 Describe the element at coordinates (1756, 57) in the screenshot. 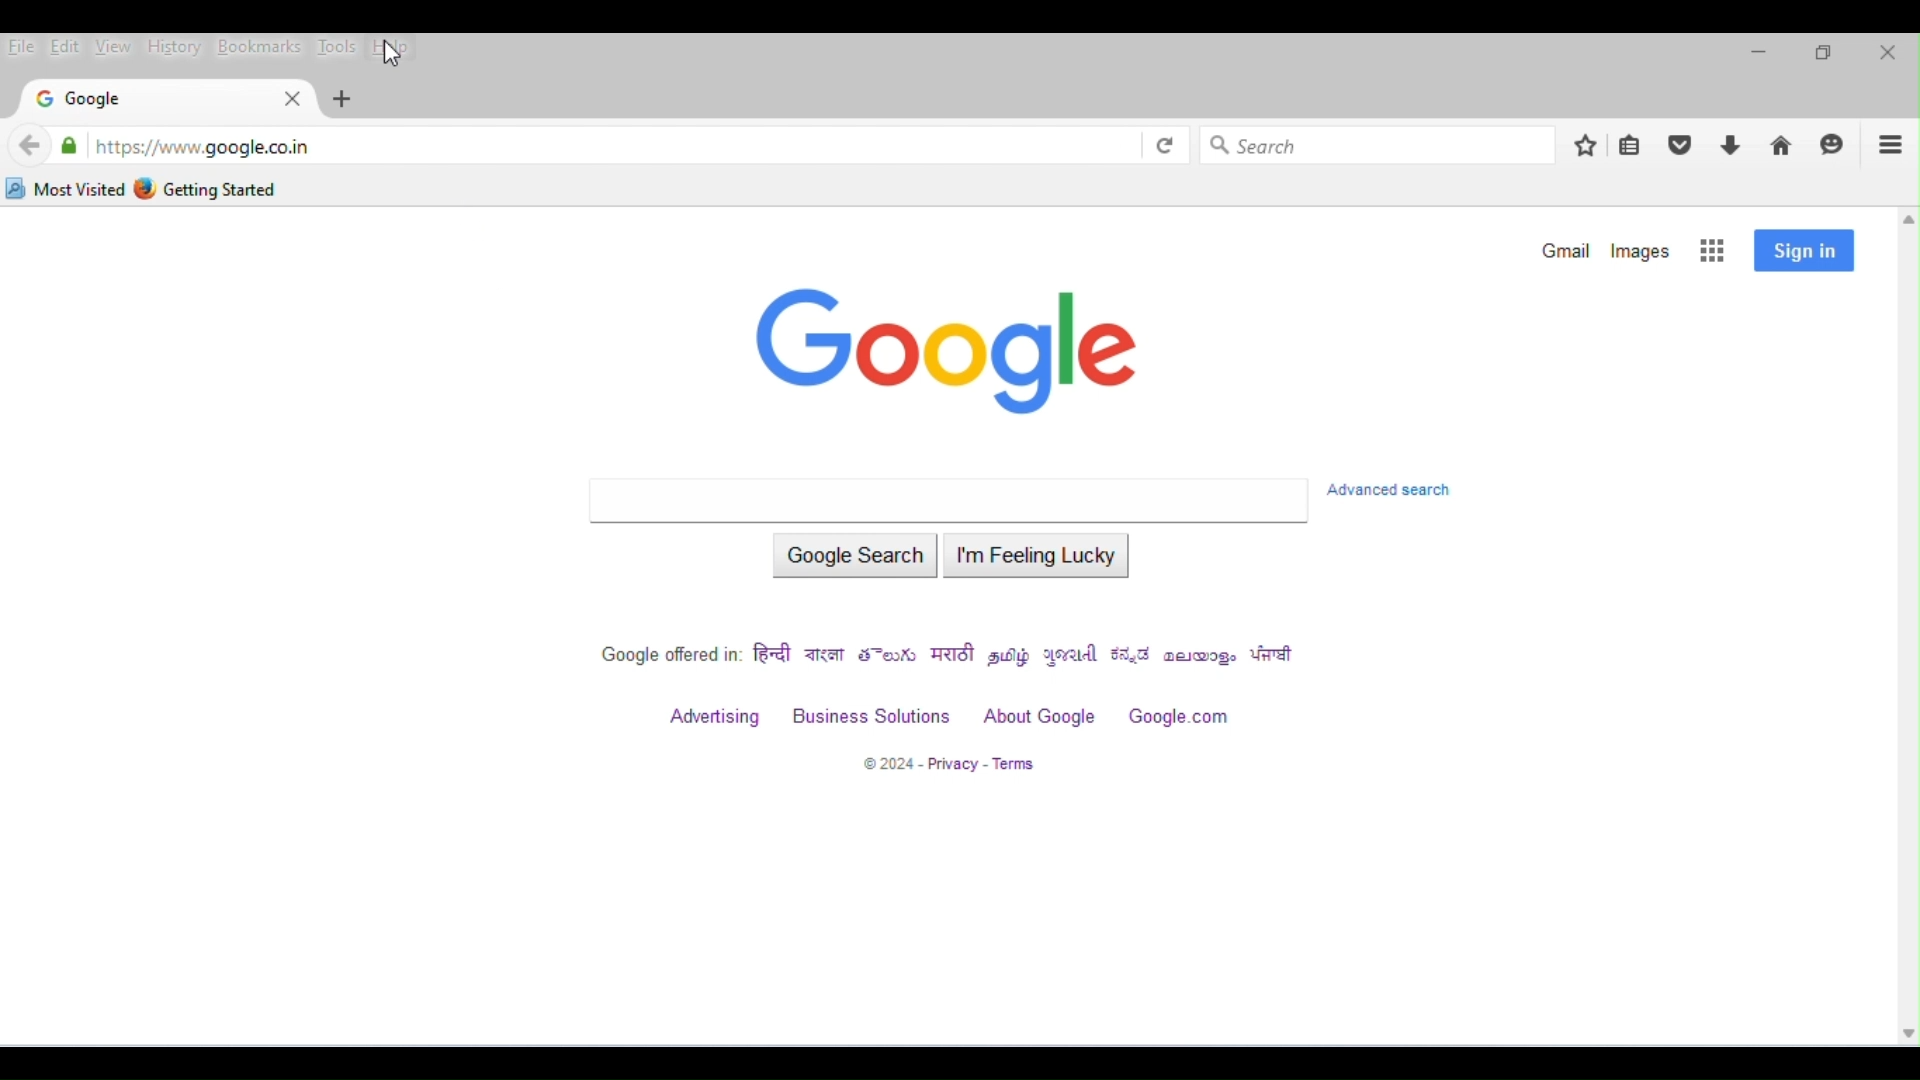

I see `minimize` at that location.